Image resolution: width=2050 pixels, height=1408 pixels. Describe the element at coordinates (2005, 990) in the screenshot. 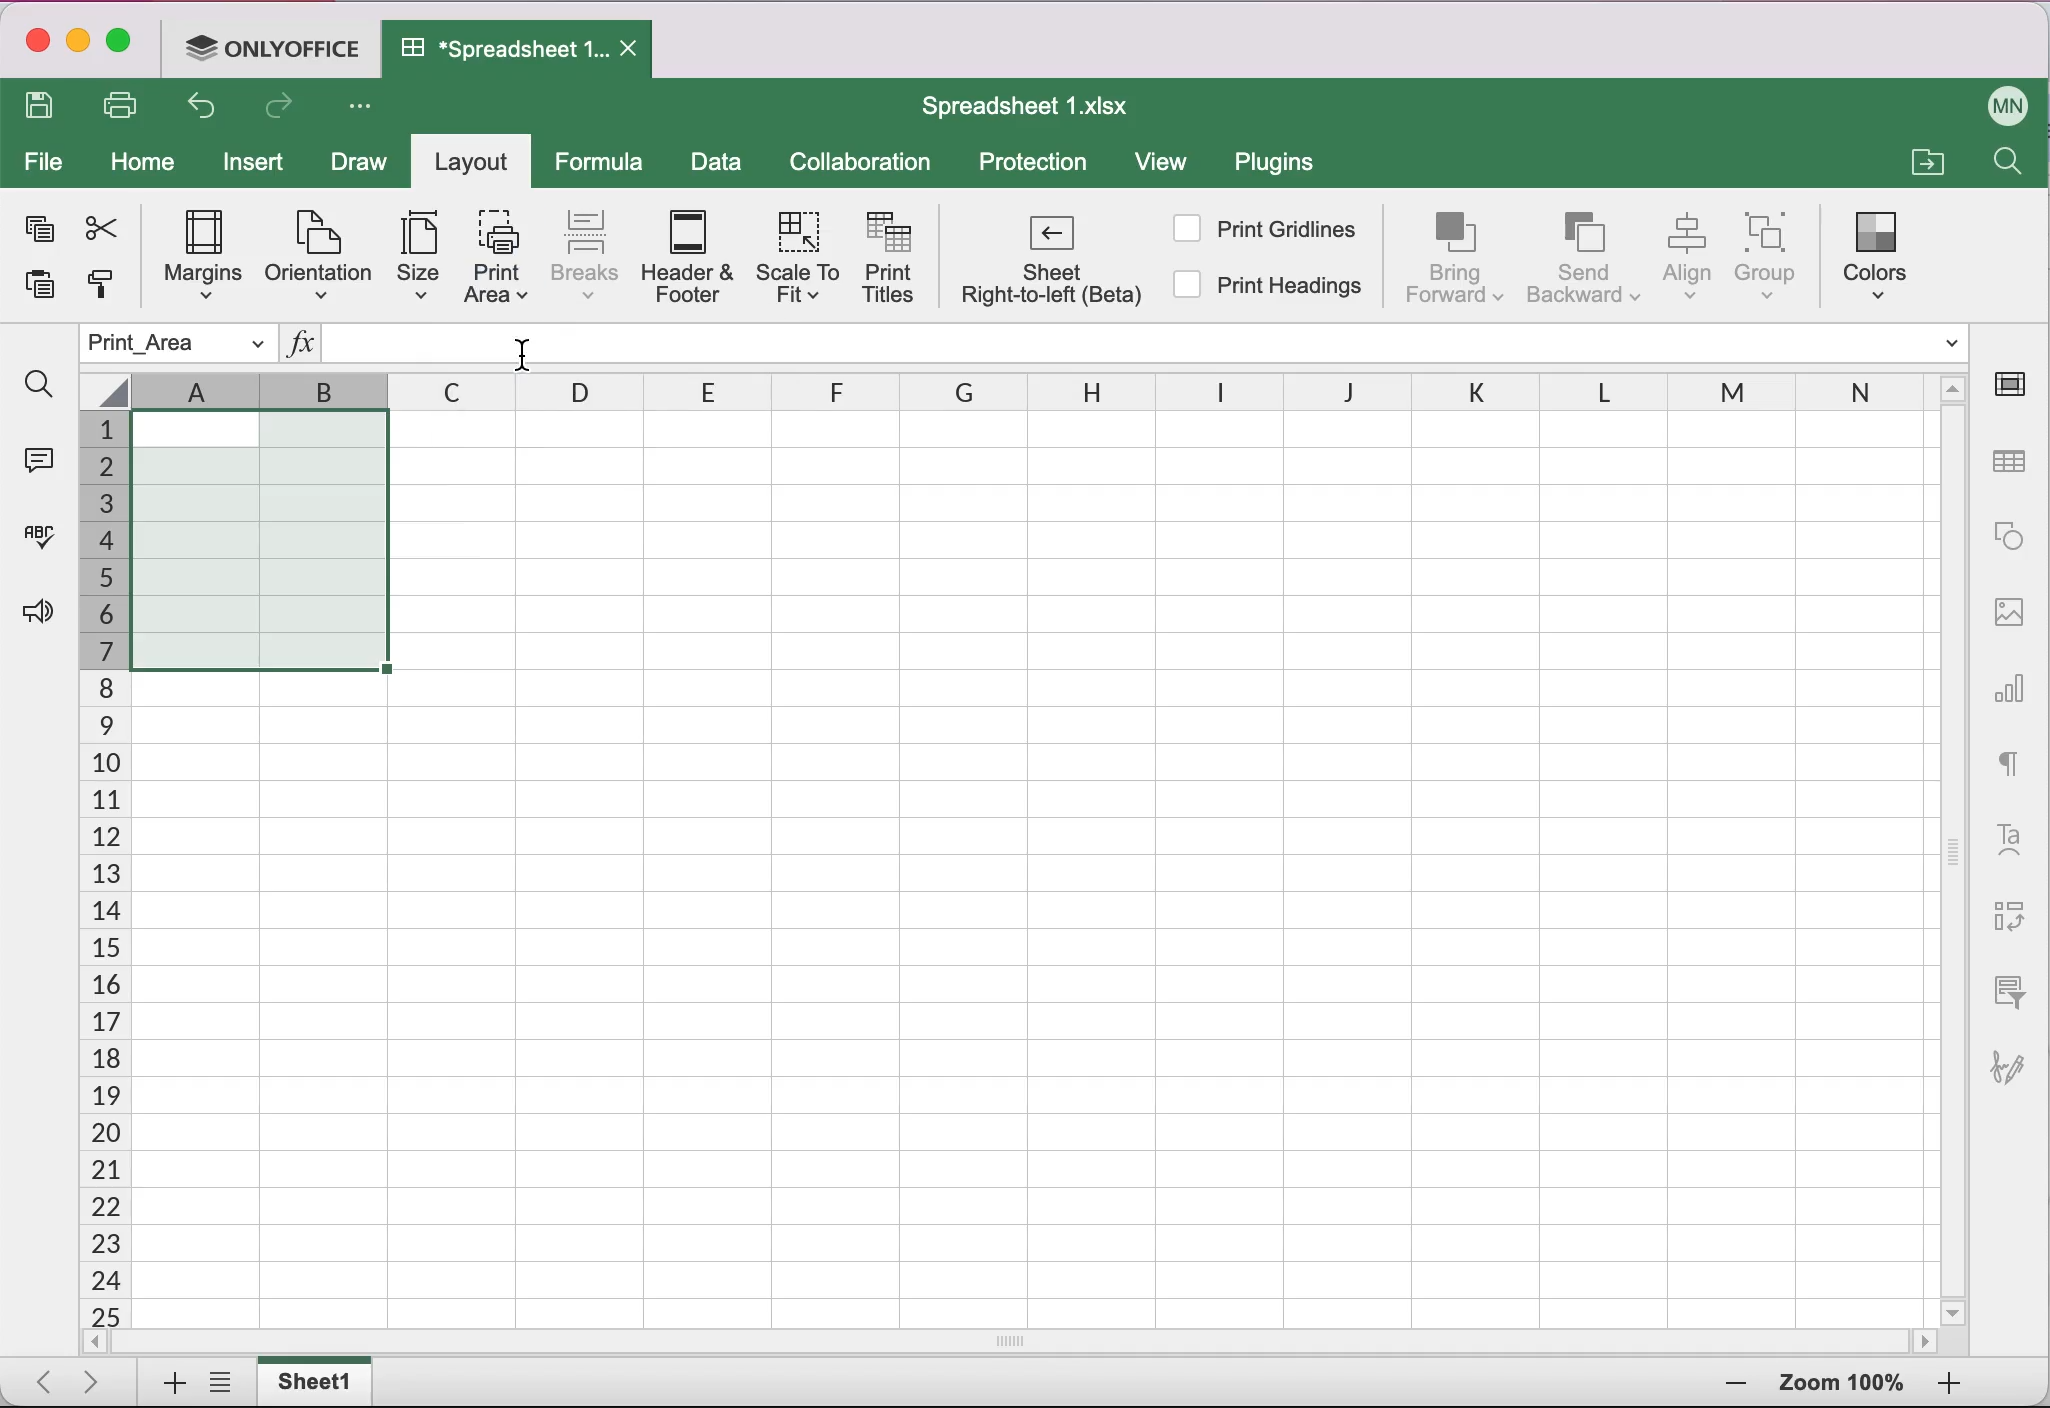

I see `slicer` at that location.